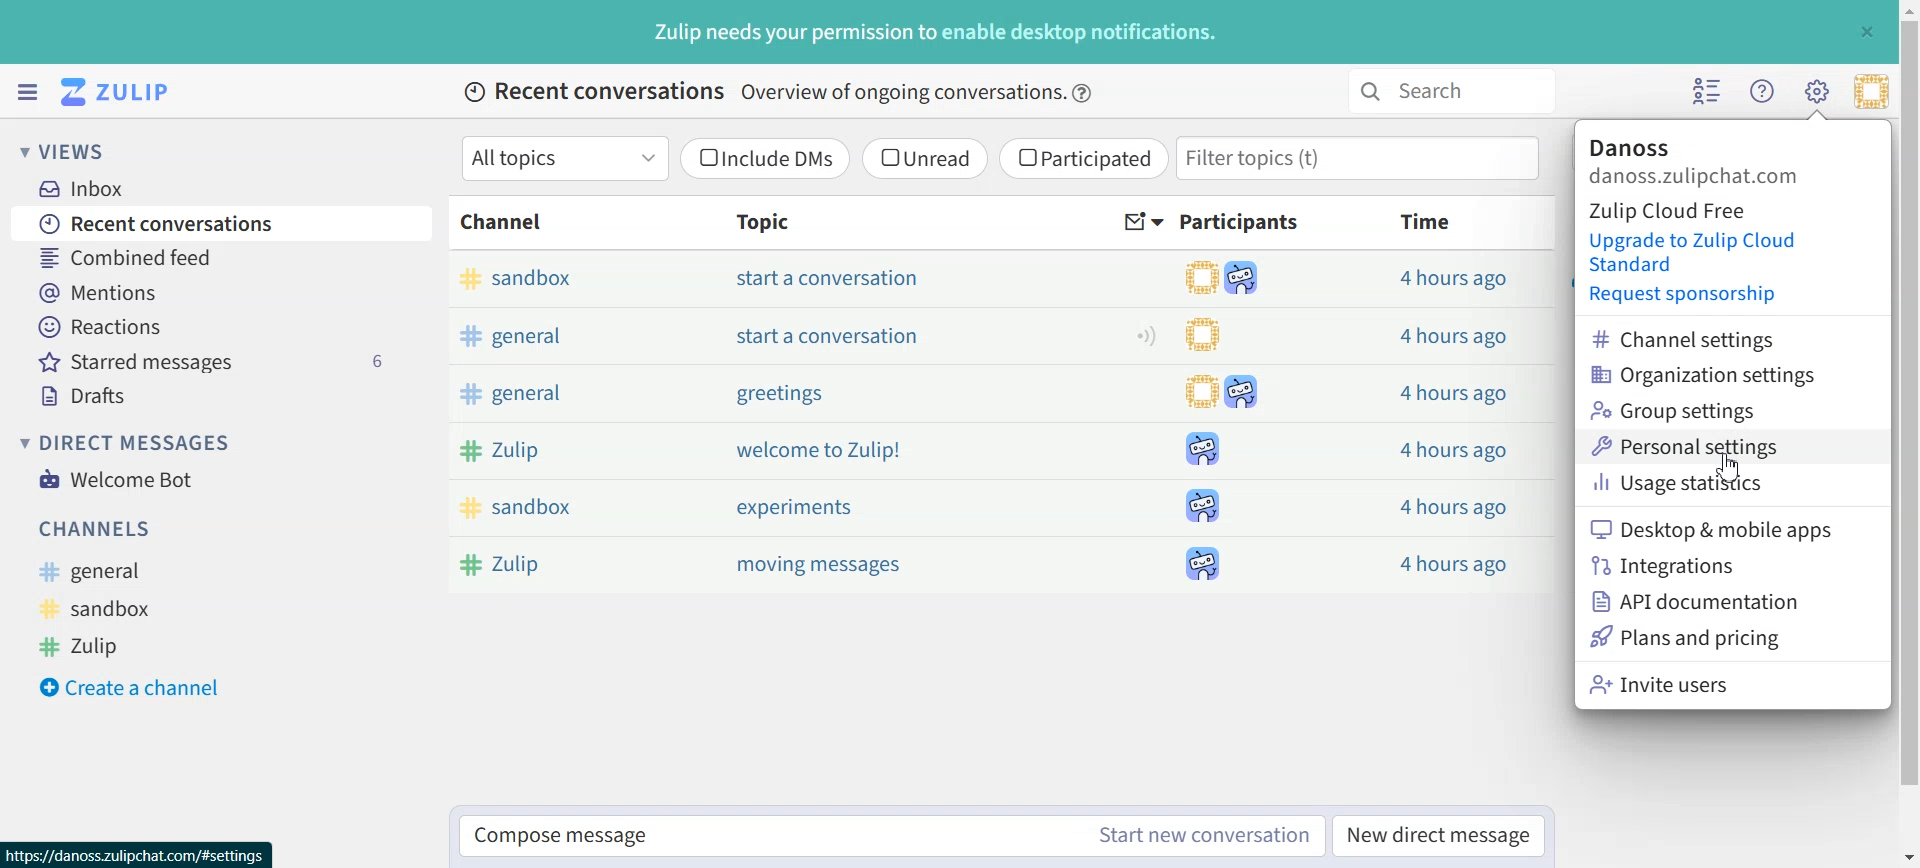  Describe the element at coordinates (1699, 602) in the screenshot. I see `API documentation` at that location.